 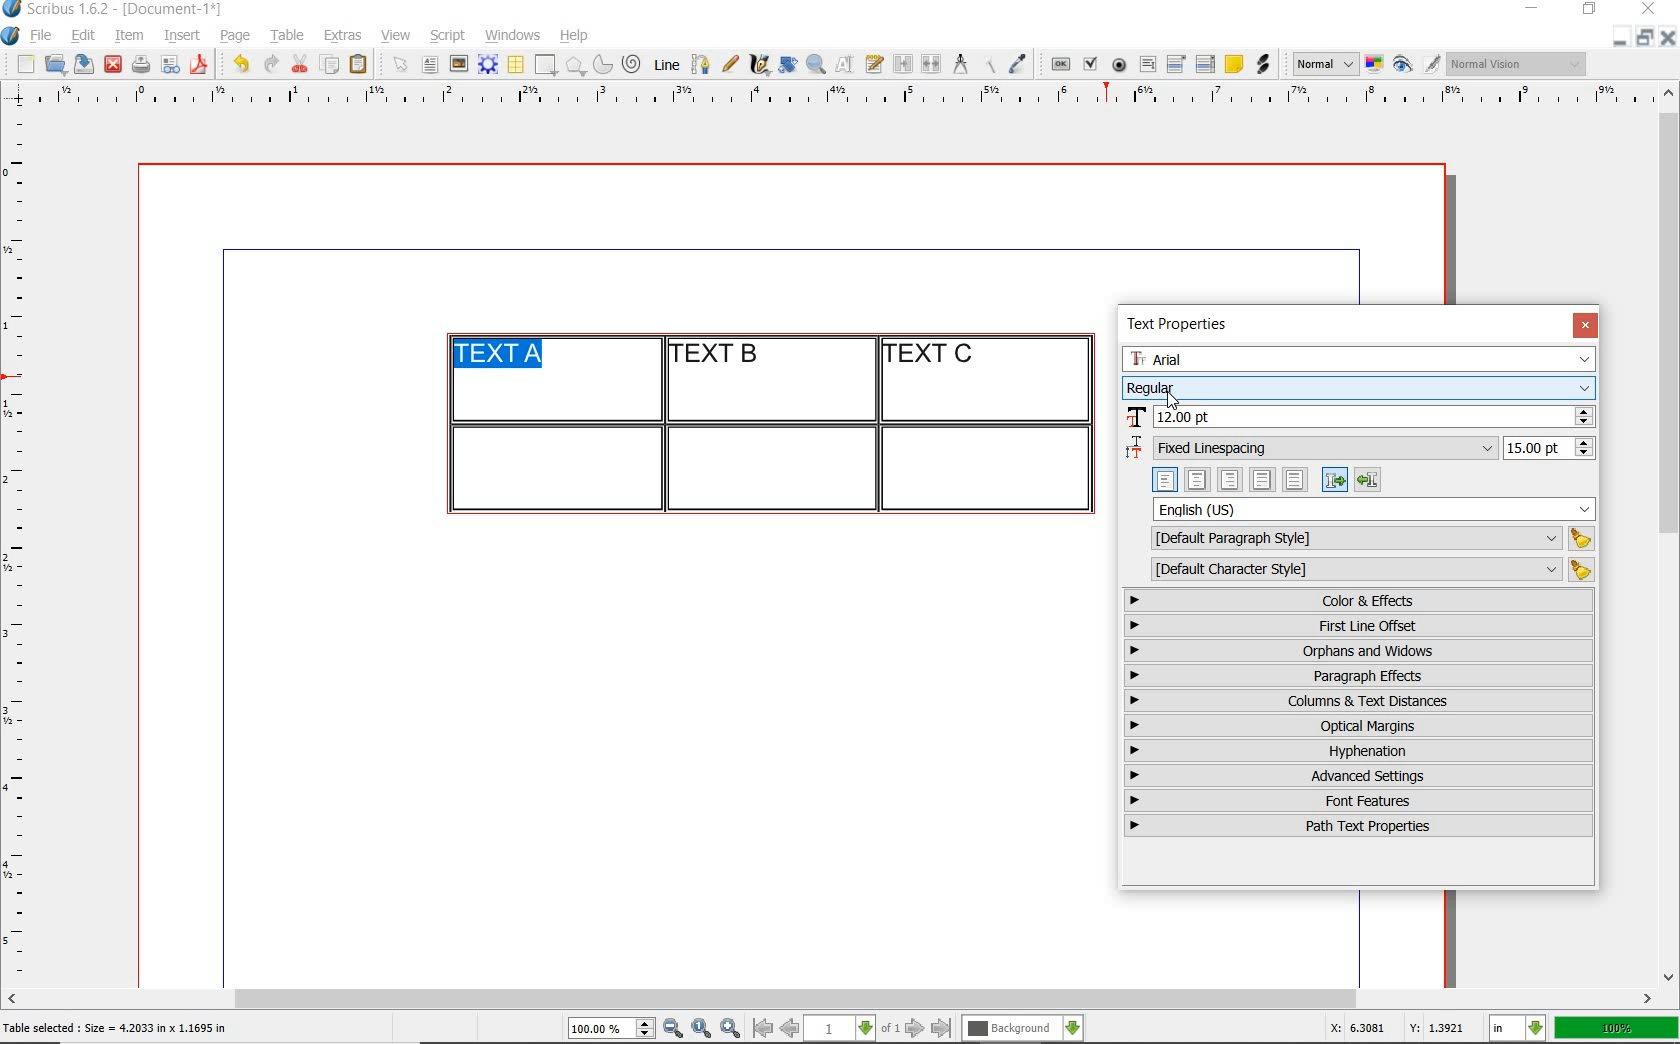 I want to click on Table selected : Size = 4.2033 in x 1.1695 in, so click(x=116, y=1027).